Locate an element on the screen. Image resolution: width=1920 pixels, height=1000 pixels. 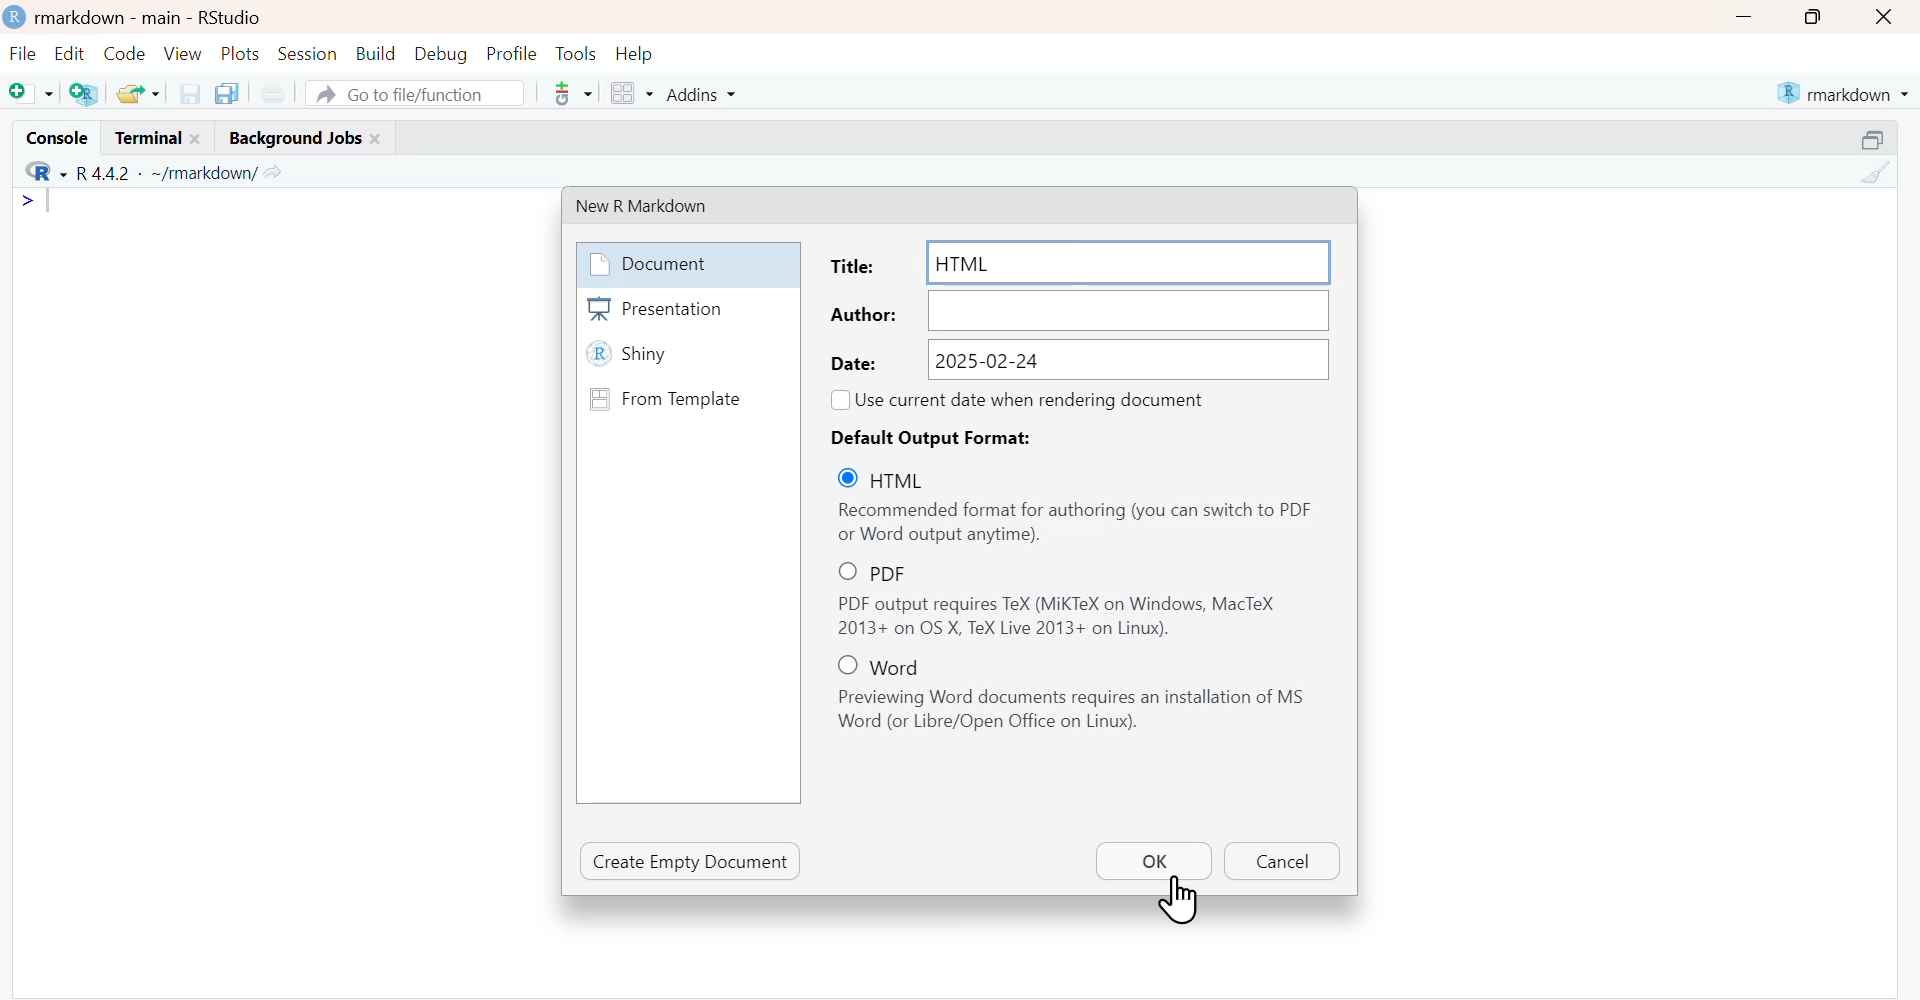
Close is located at coordinates (1886, 17).